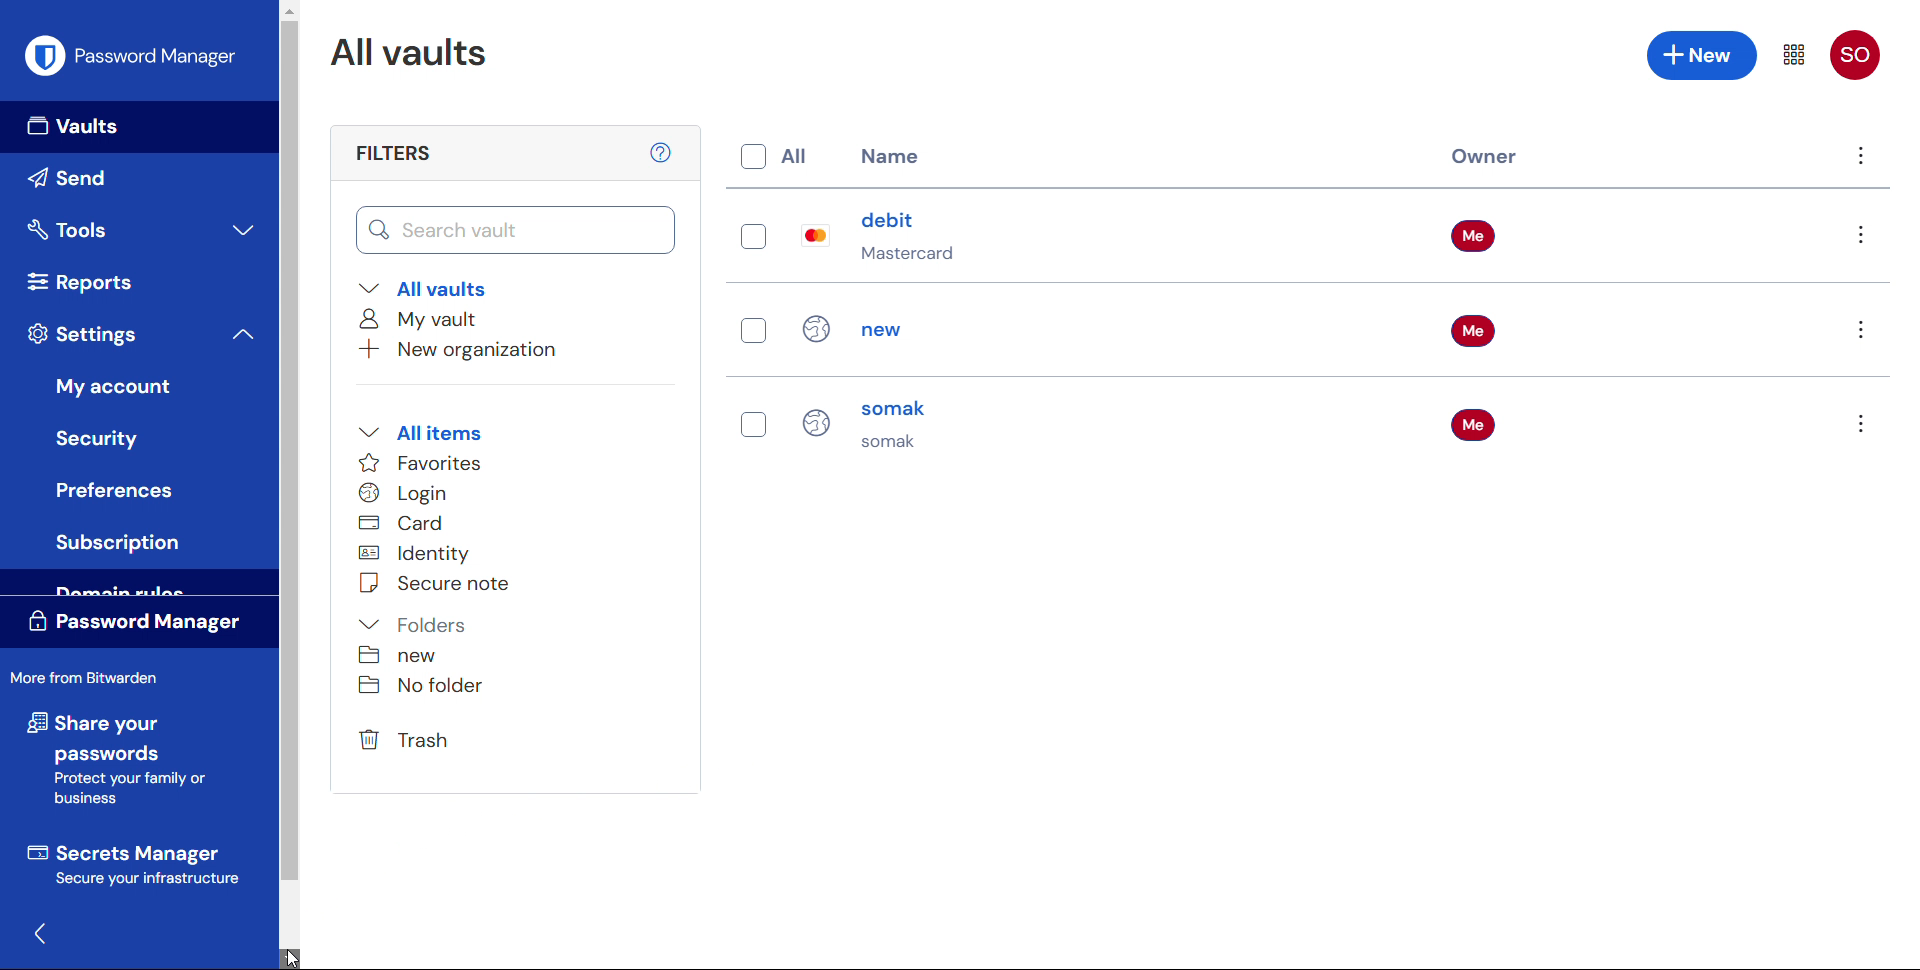 The height and width of the screenshot is (970, 1920). Describe the element at coordinates (430, 685) in the screenshot. I see `No folder ` at that location.